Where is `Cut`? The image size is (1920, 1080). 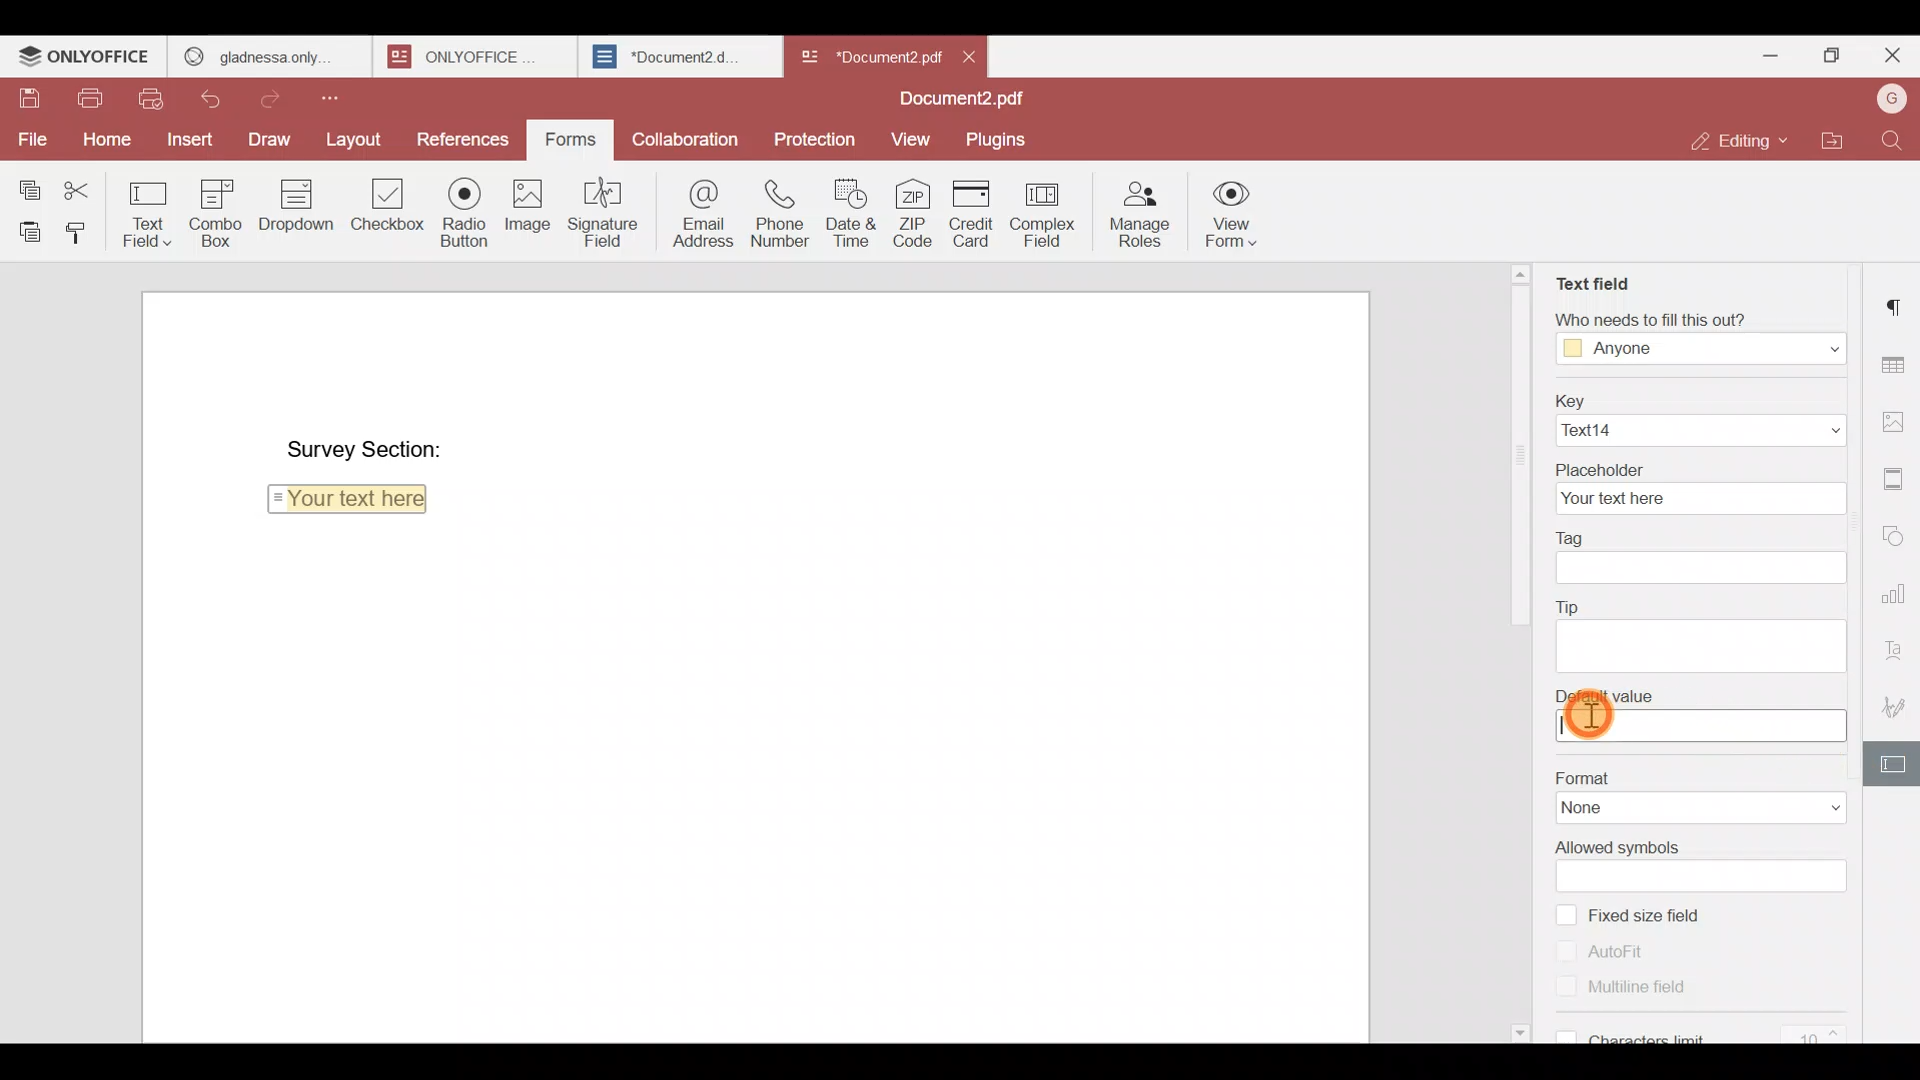
Cut is located at coordinates (85, 184).